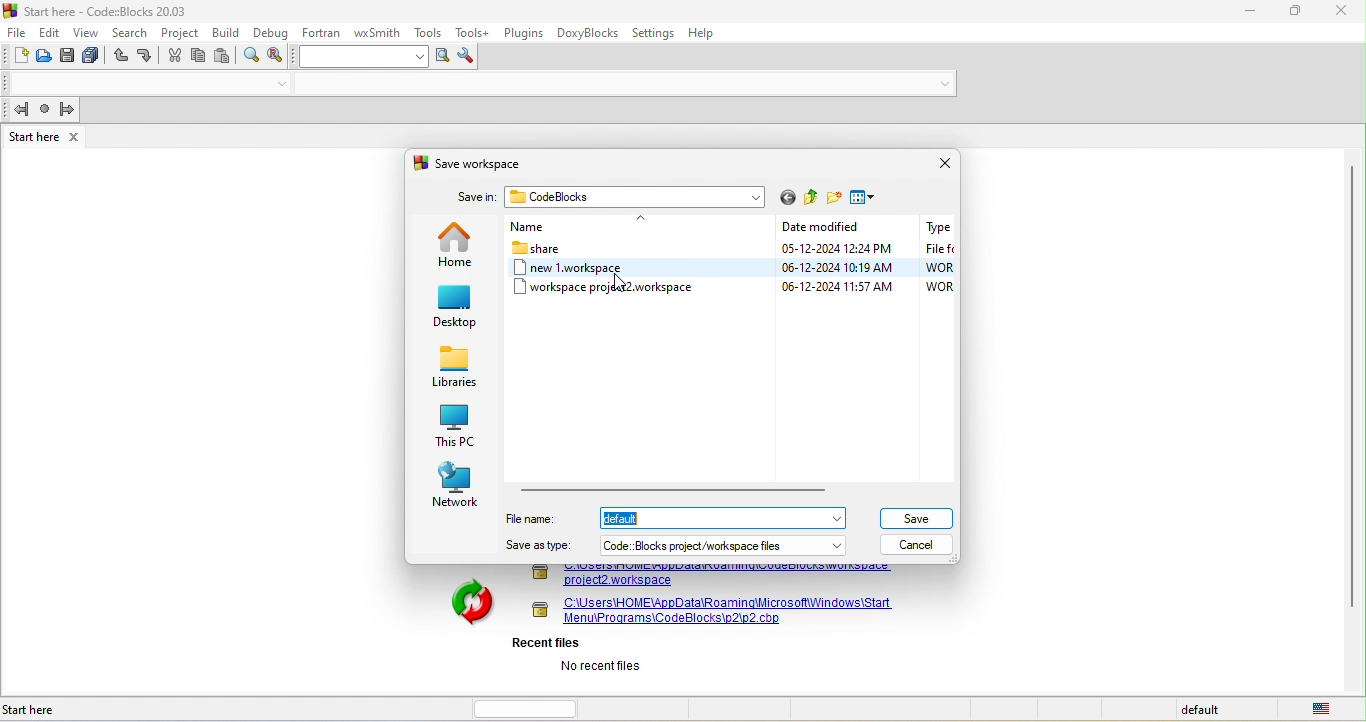 This screenshot has height=722, width=1366. Describe the element at coordinates (175, 58) in the screenshot. I see `cut` at that location.